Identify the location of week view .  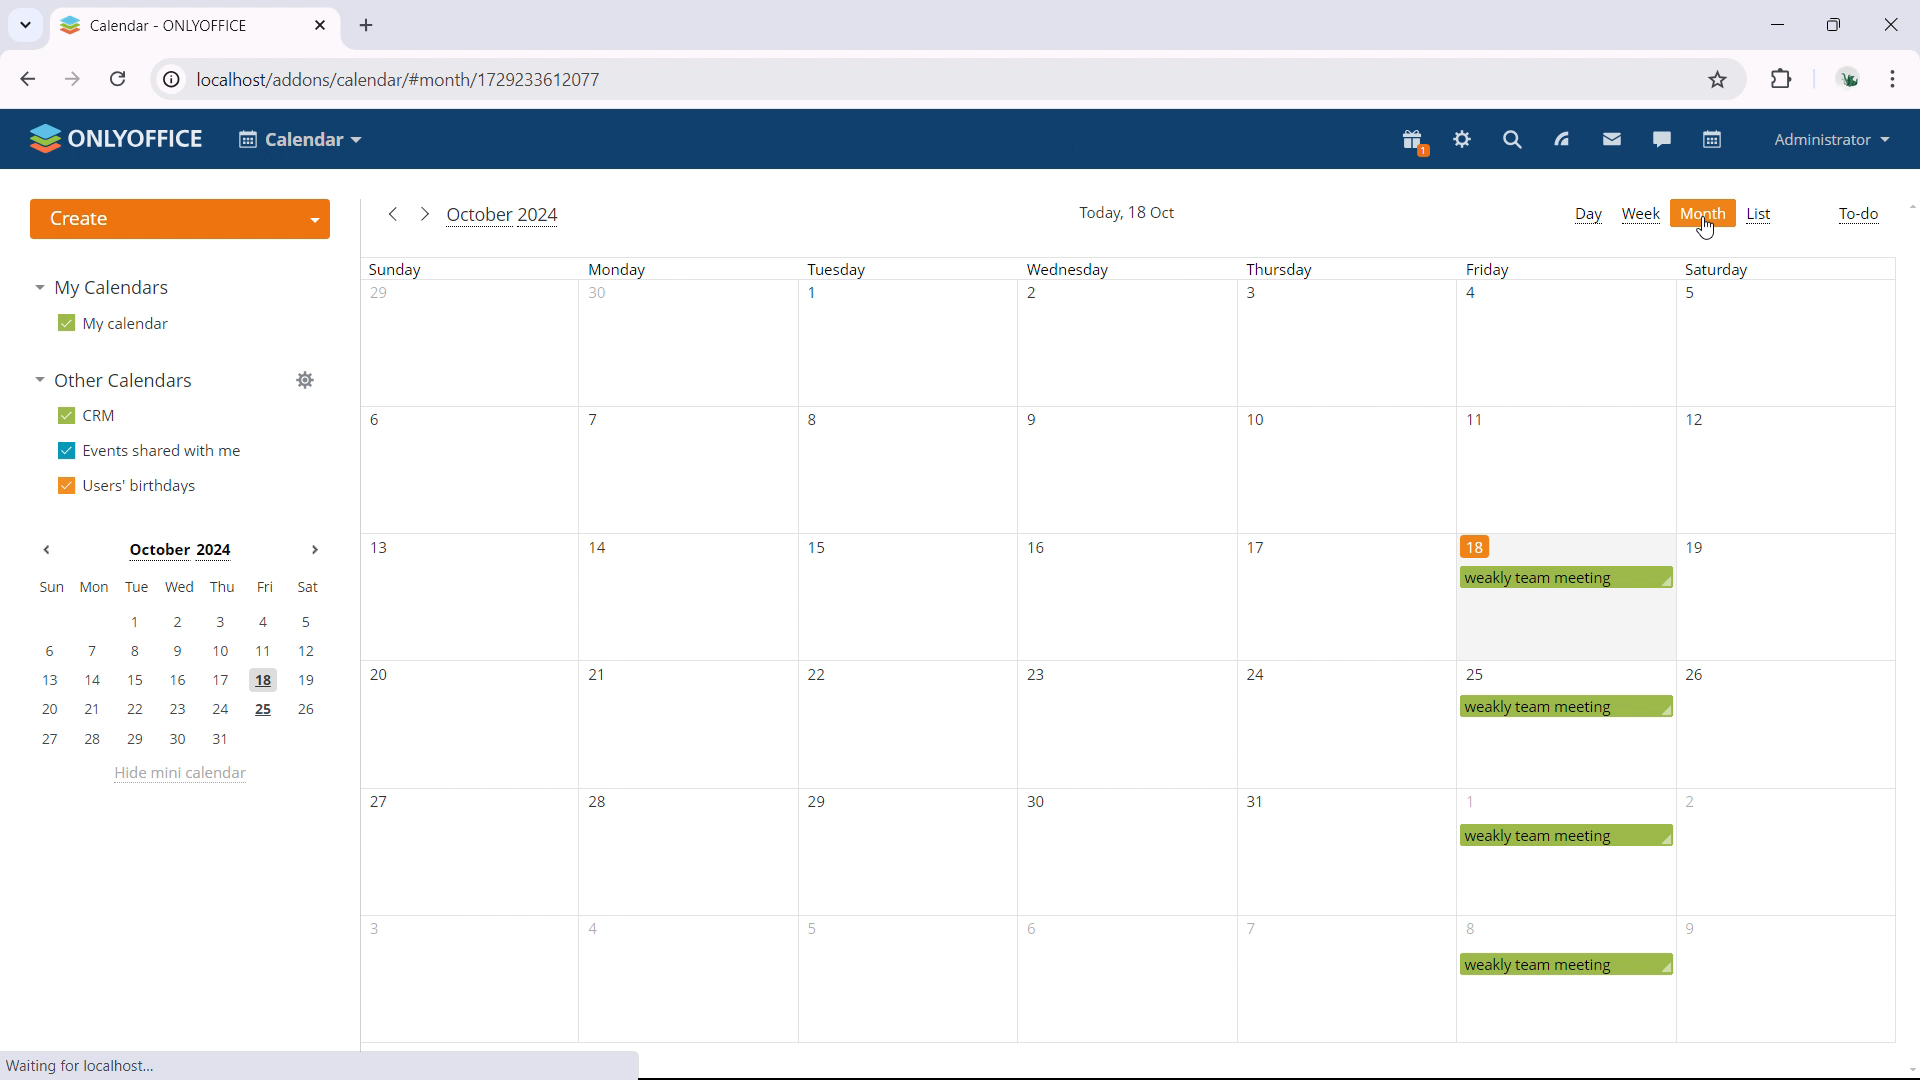
(1642, 213).